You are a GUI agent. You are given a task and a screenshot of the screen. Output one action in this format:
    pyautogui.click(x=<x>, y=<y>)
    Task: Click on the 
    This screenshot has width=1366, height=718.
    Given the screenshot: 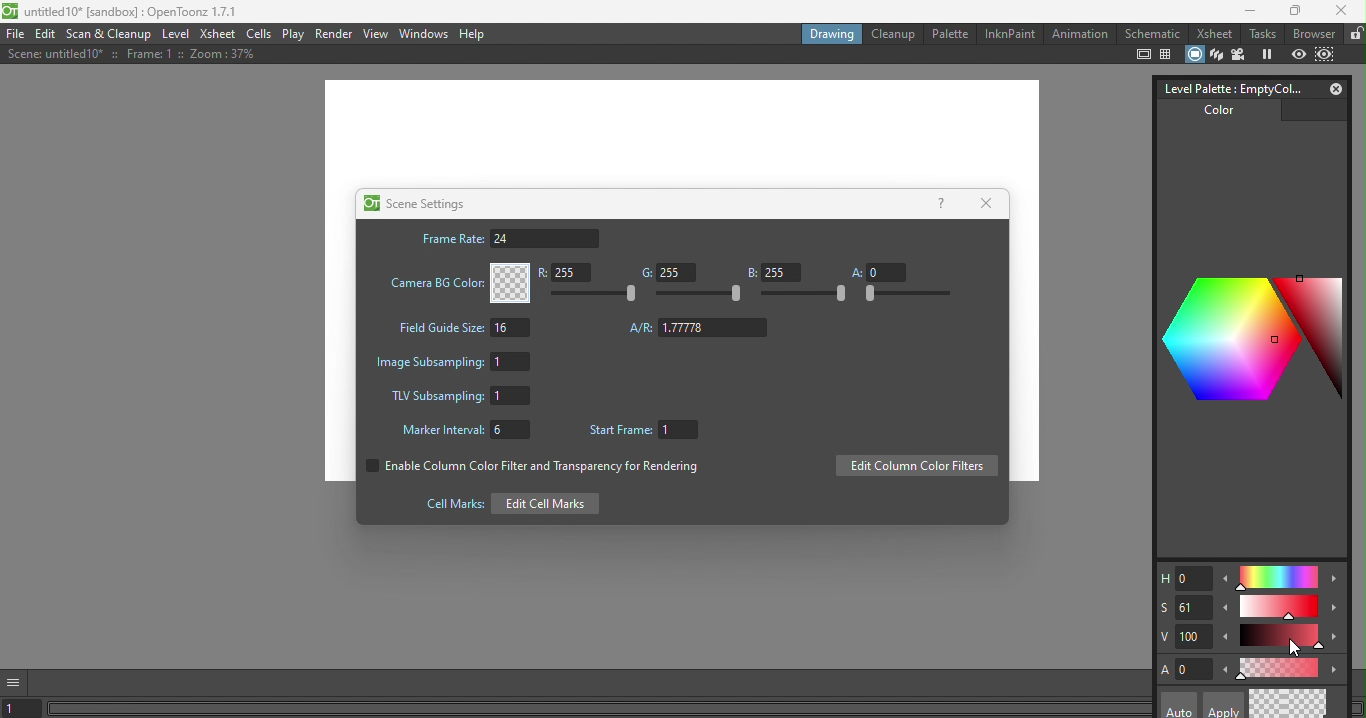 What is the action you would take?
    pyautogui.click(x=1334, y=581)
    